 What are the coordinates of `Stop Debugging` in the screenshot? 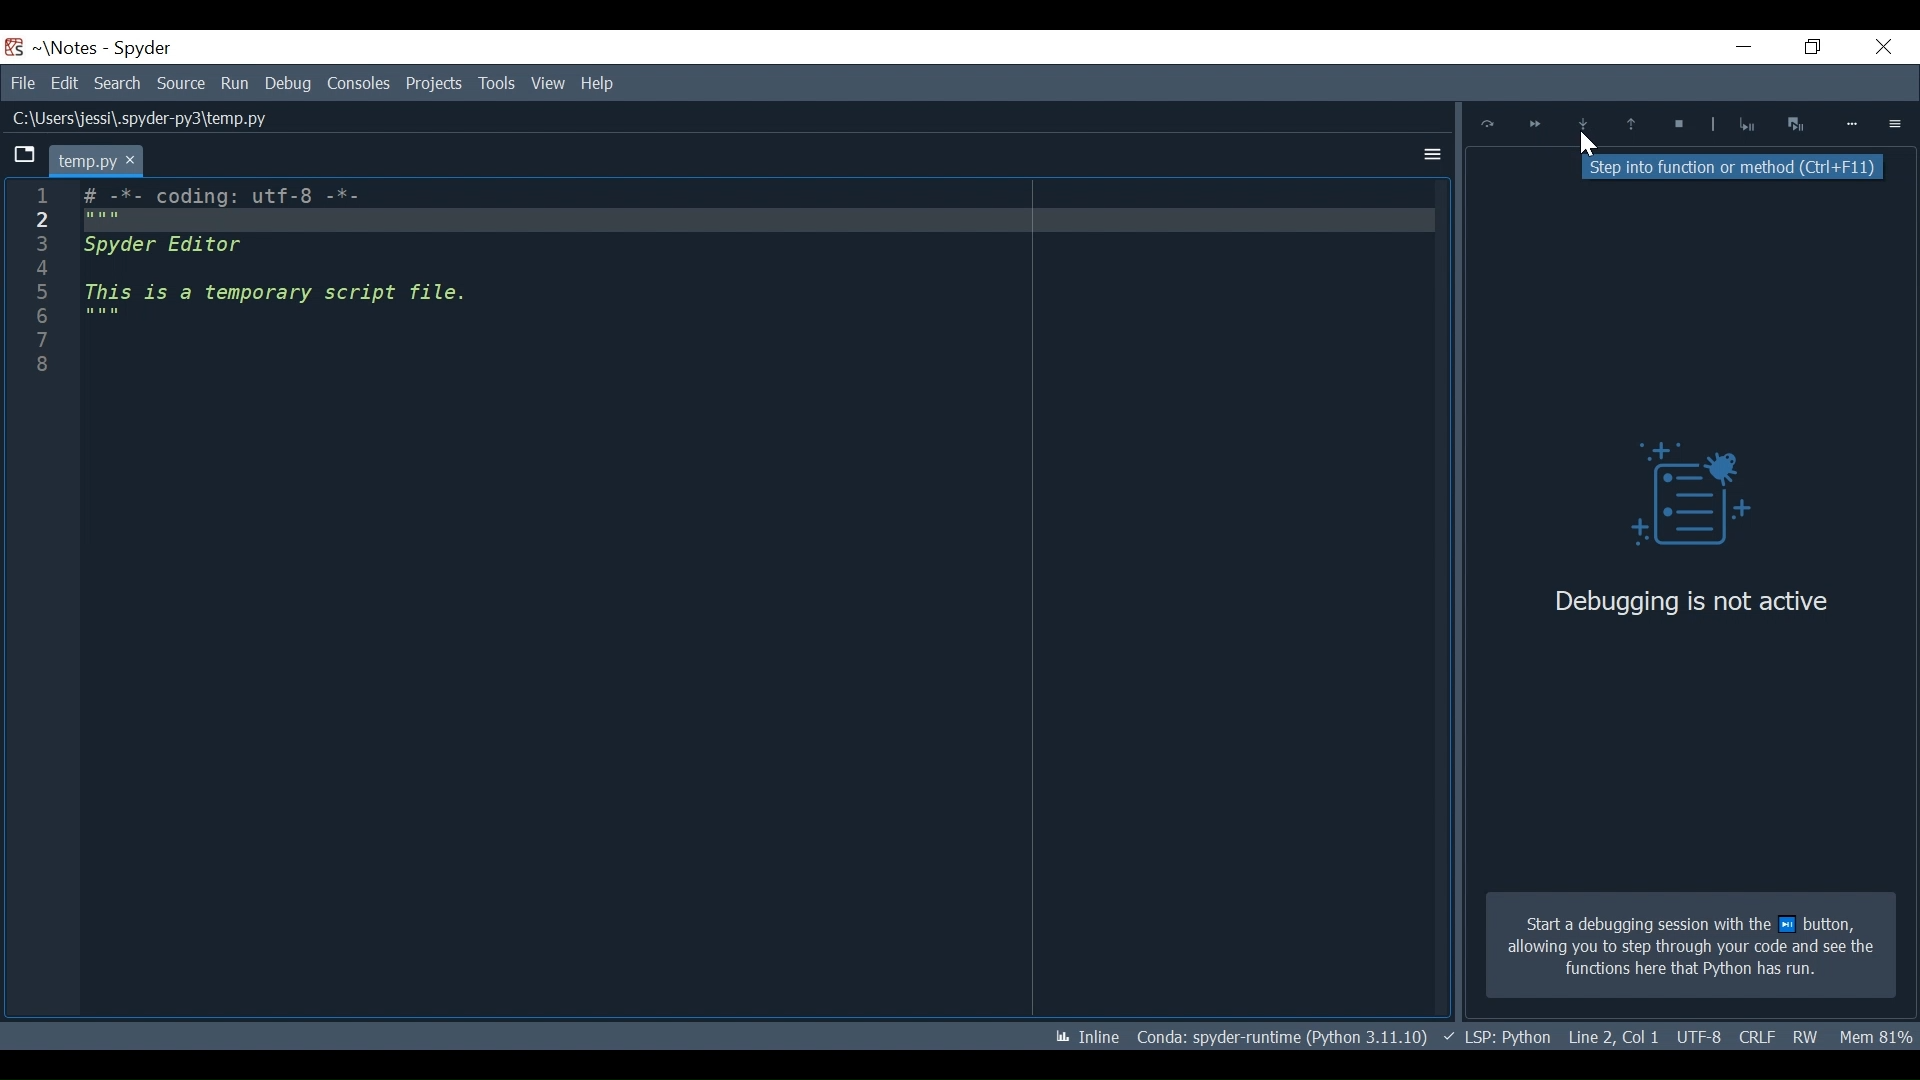 It's located at (1675, 126).